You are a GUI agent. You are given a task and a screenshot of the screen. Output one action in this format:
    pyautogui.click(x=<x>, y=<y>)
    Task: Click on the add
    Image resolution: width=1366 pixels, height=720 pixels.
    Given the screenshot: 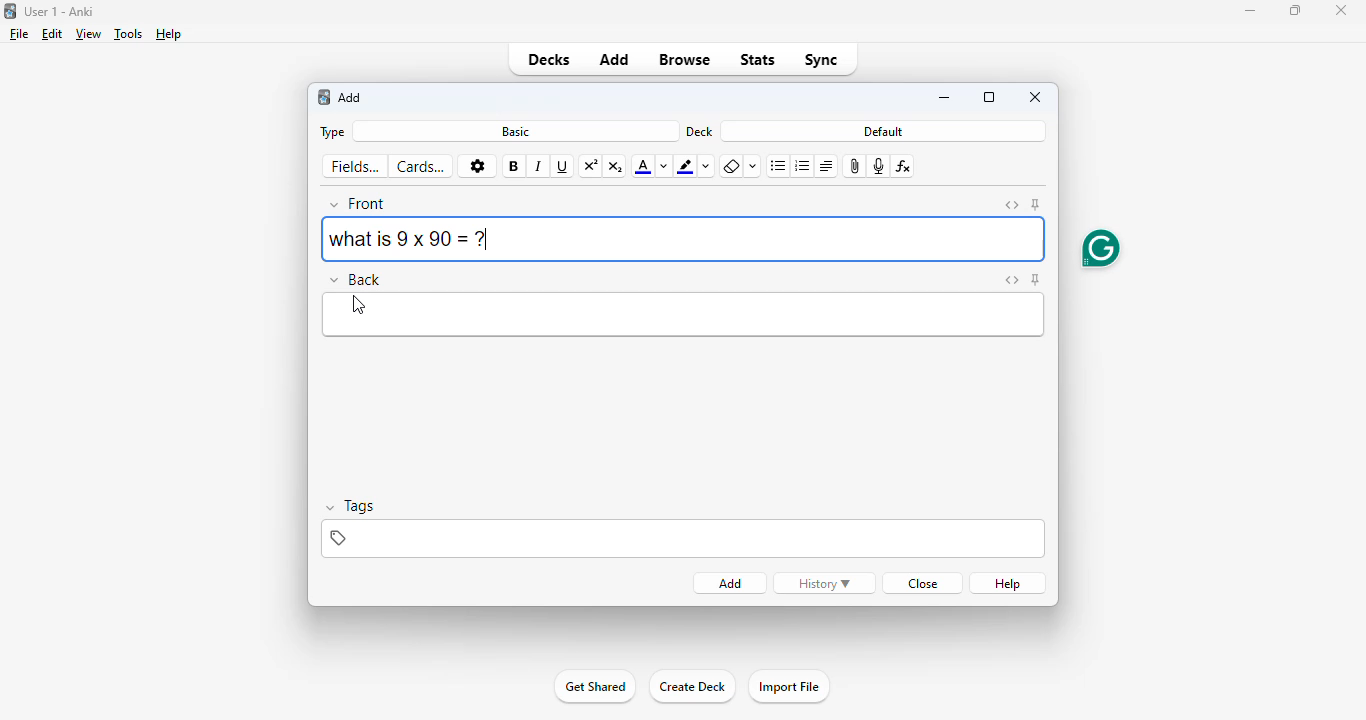 What is the action you would take?
    pyautogui.click(x=616, y=58)
    